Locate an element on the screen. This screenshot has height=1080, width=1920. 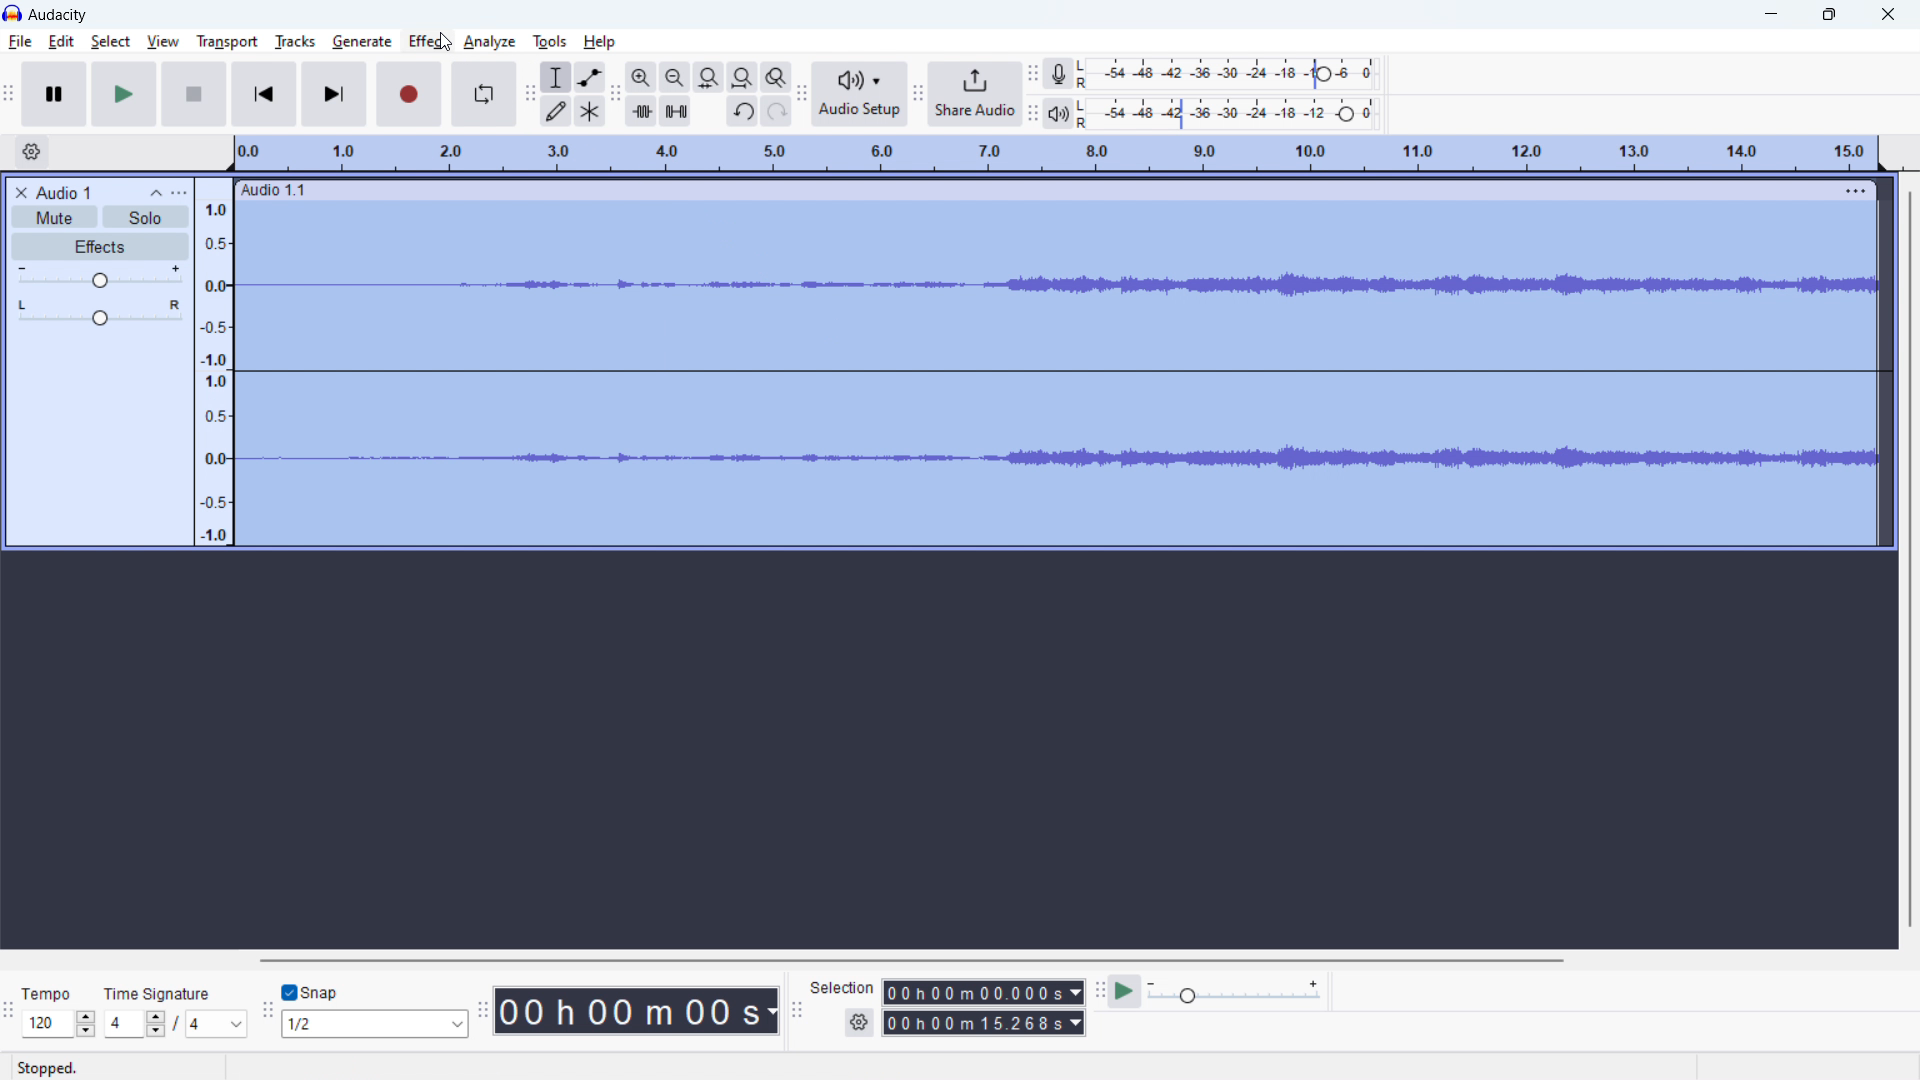
view menu is located at coordinates (179, 192).